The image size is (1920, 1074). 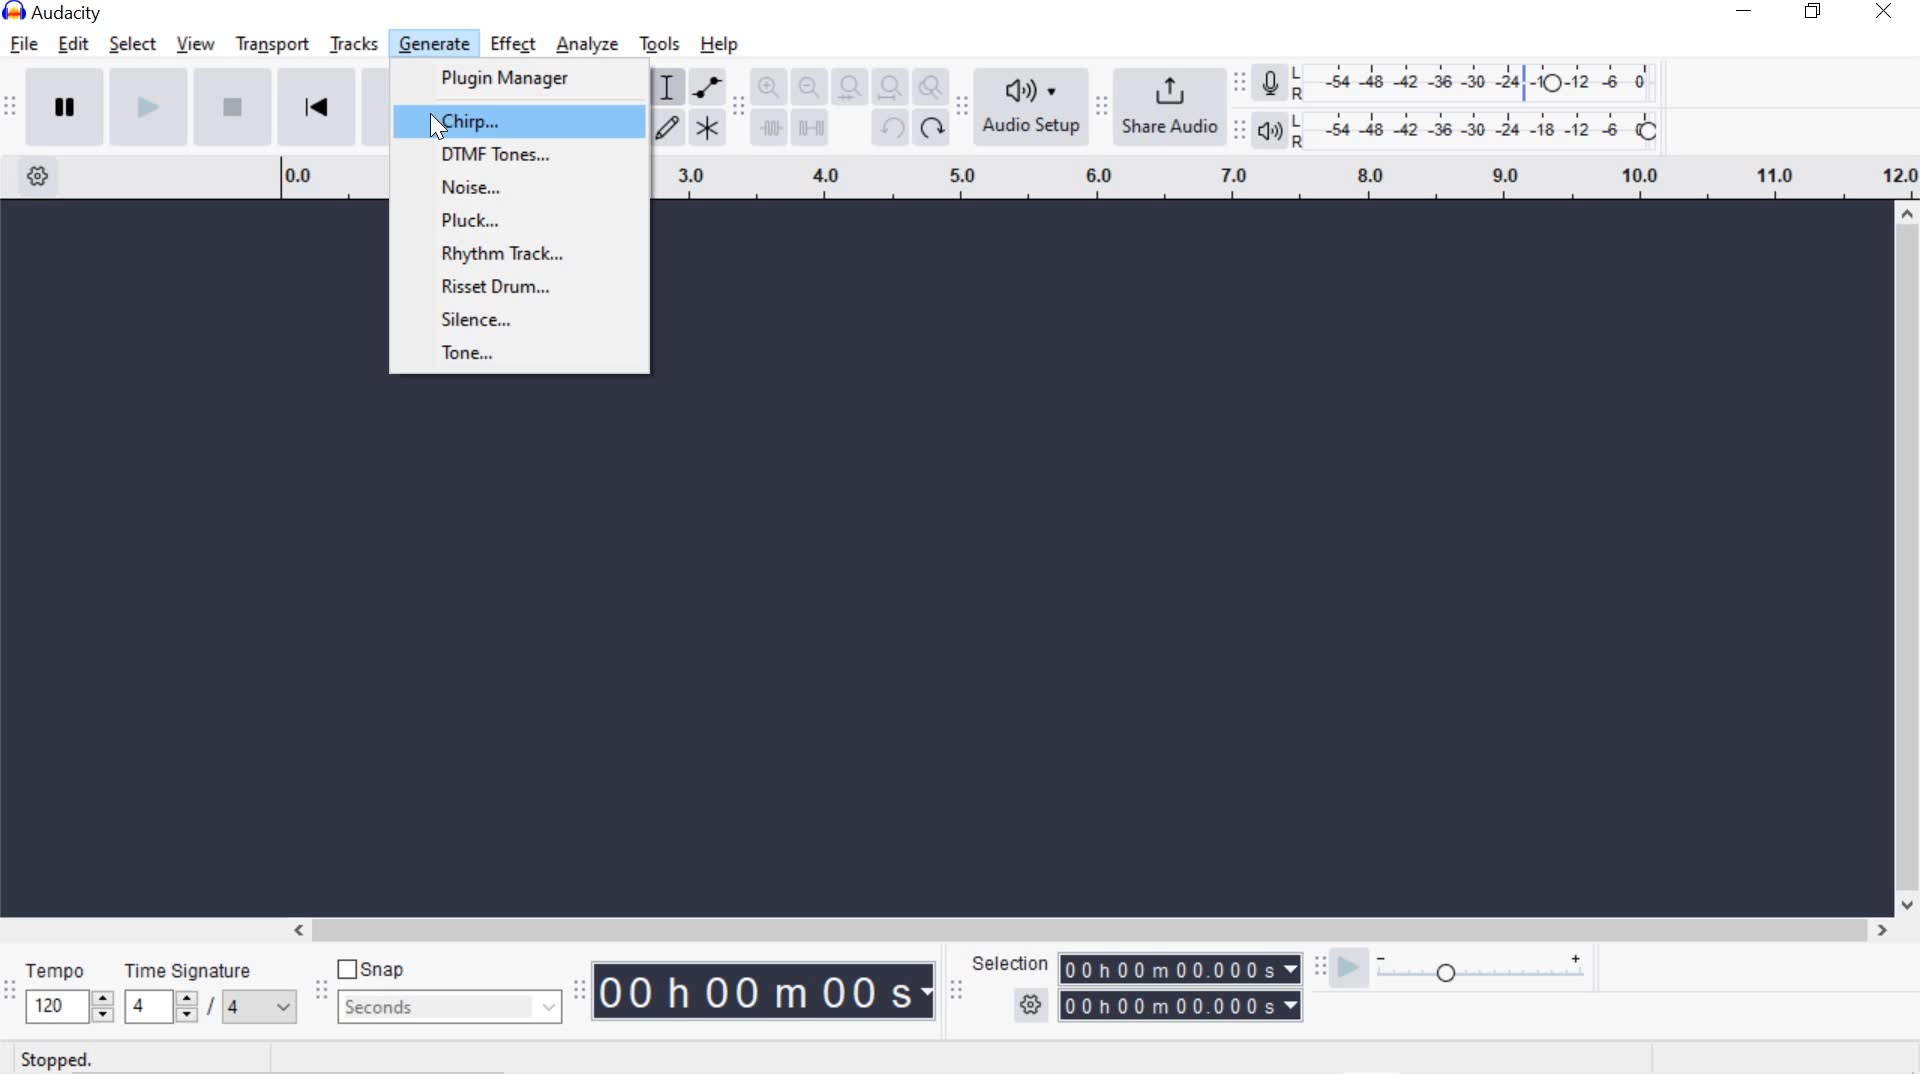 What do you see at coordinates (668, 129) in the screenshot?
I see `Draw tool` at bounding box center [668, 129].